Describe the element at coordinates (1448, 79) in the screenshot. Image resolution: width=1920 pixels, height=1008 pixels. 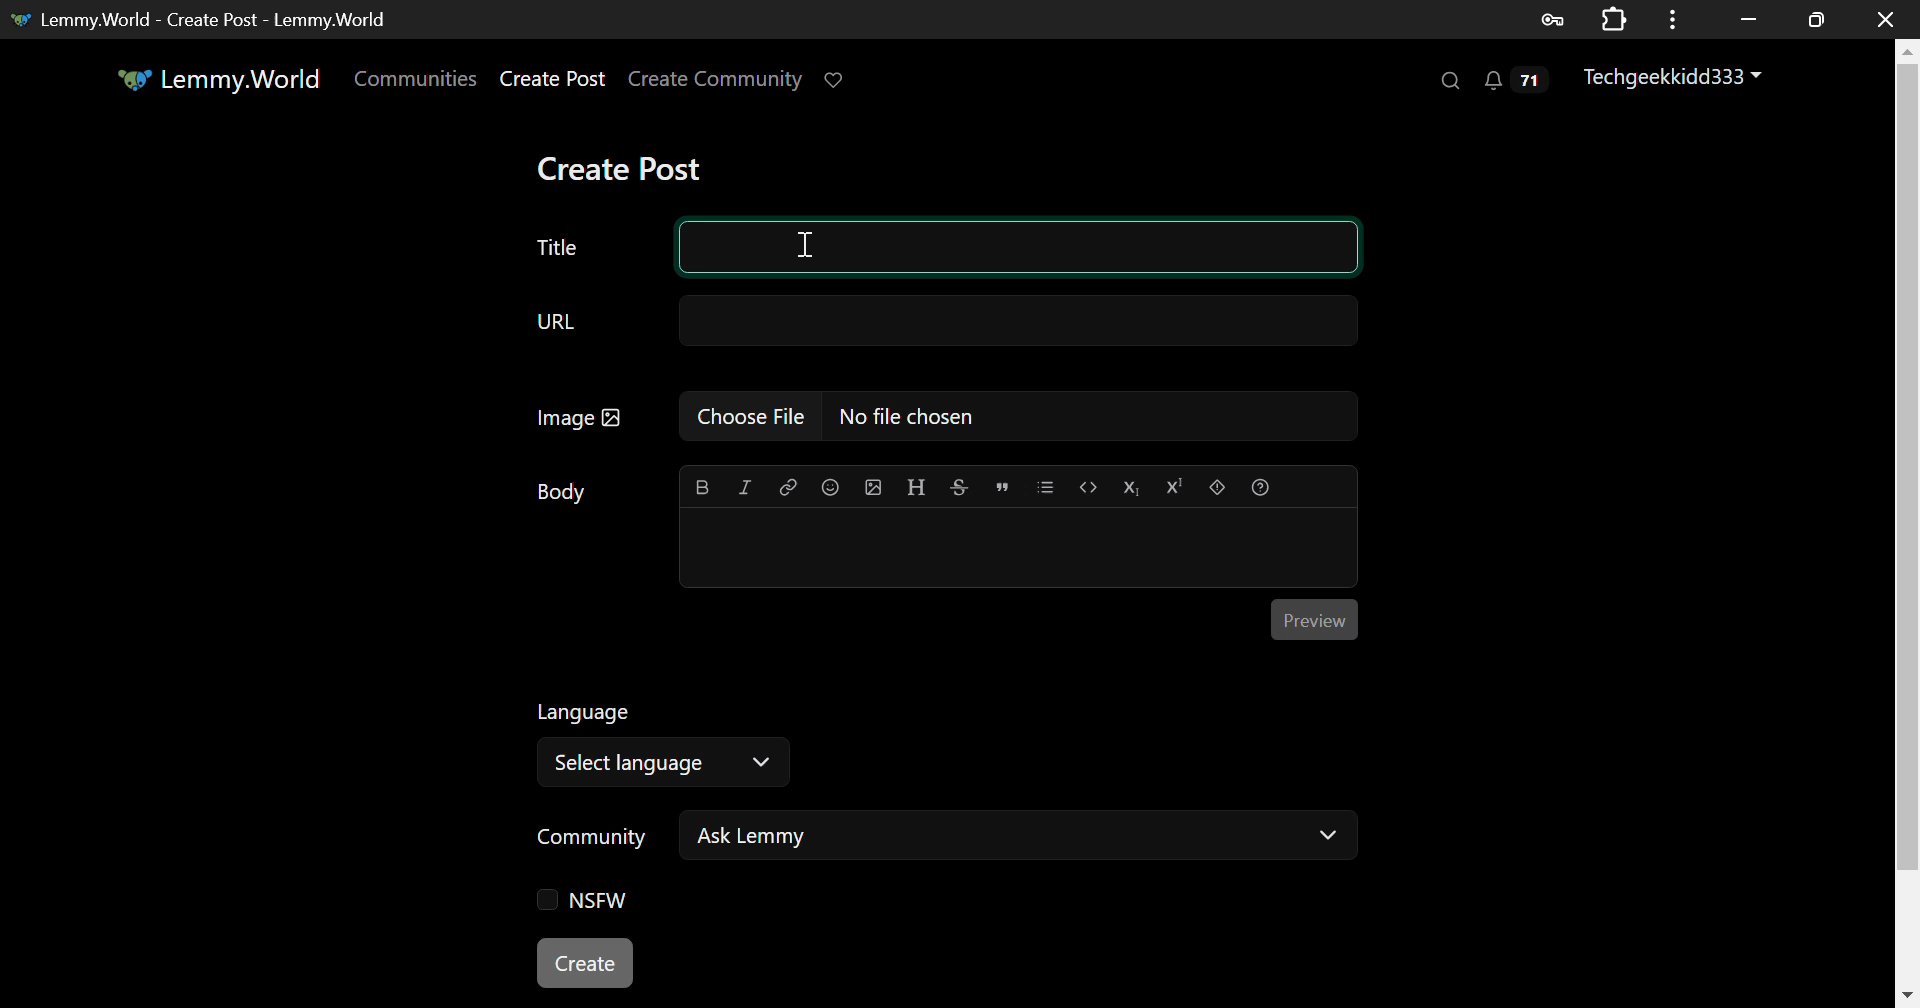
I see `Search` at that location.